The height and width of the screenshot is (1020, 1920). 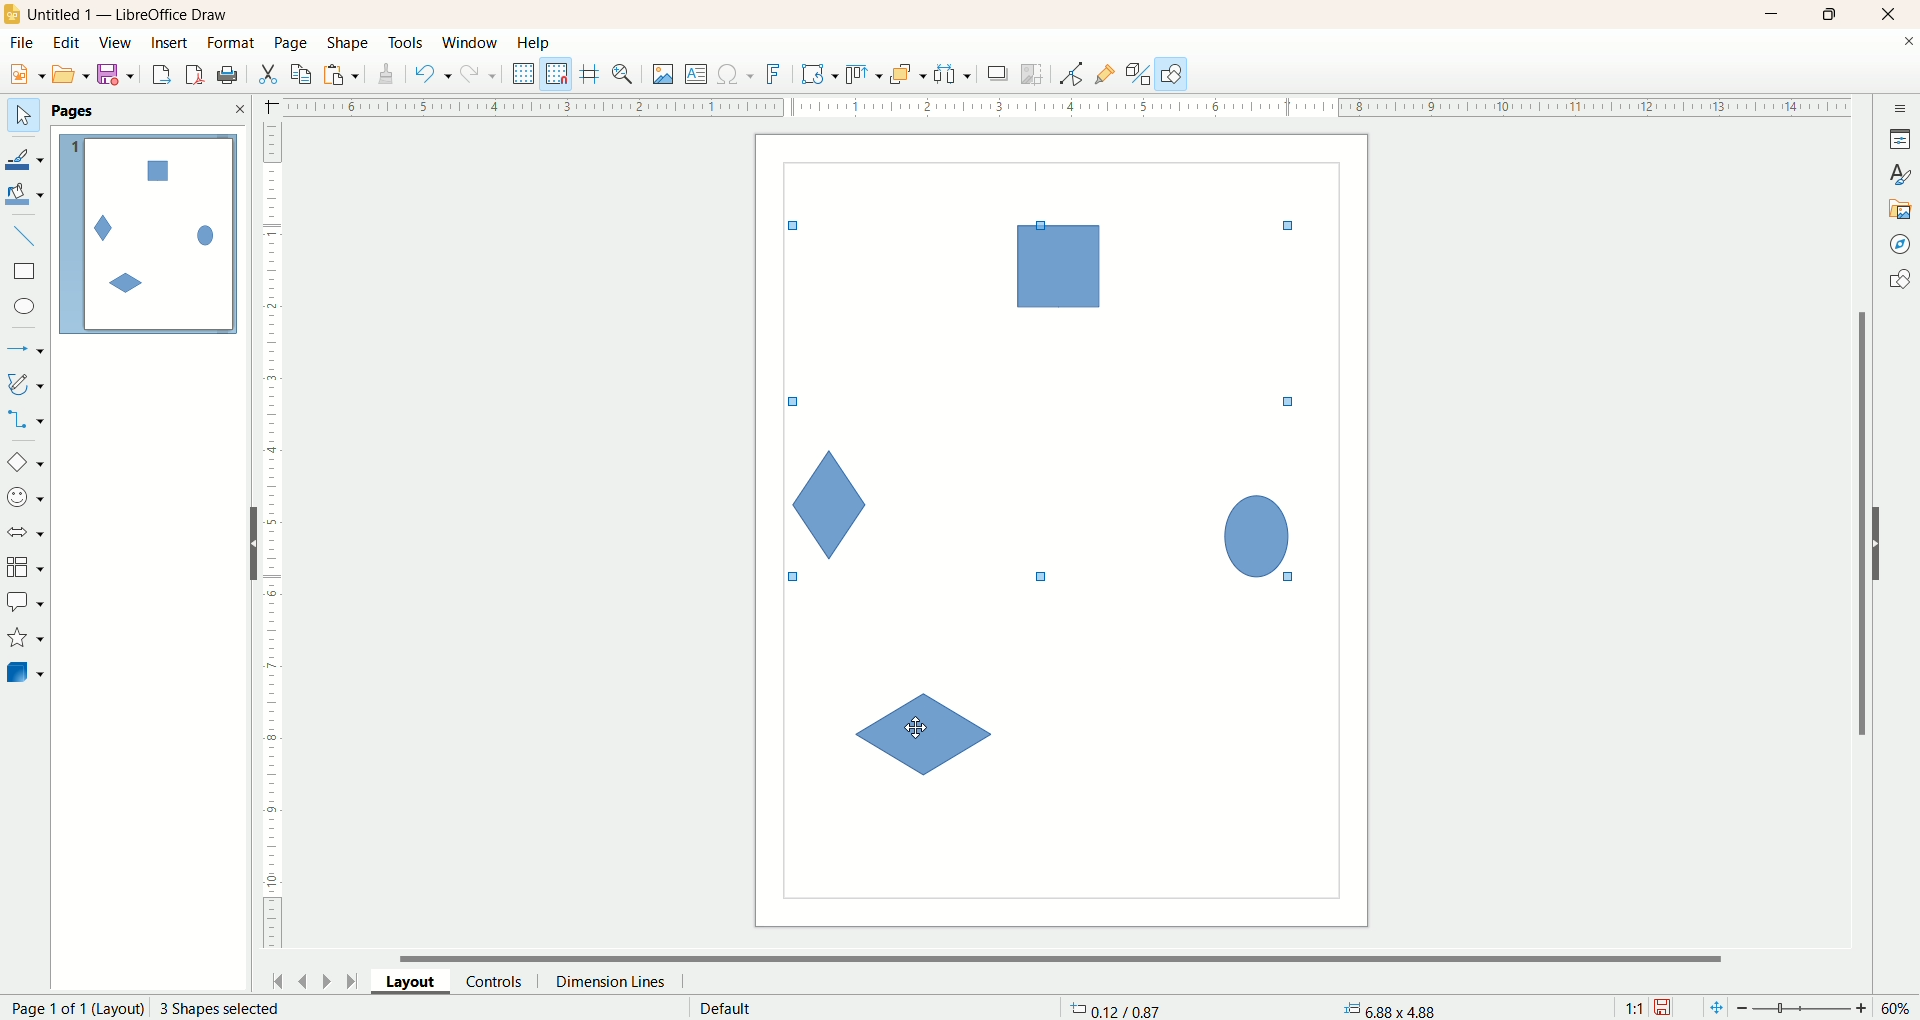 What do you see at coordinates (1893, 15) in the screenshot?
I see `close` at bounding box center [1893, 15].